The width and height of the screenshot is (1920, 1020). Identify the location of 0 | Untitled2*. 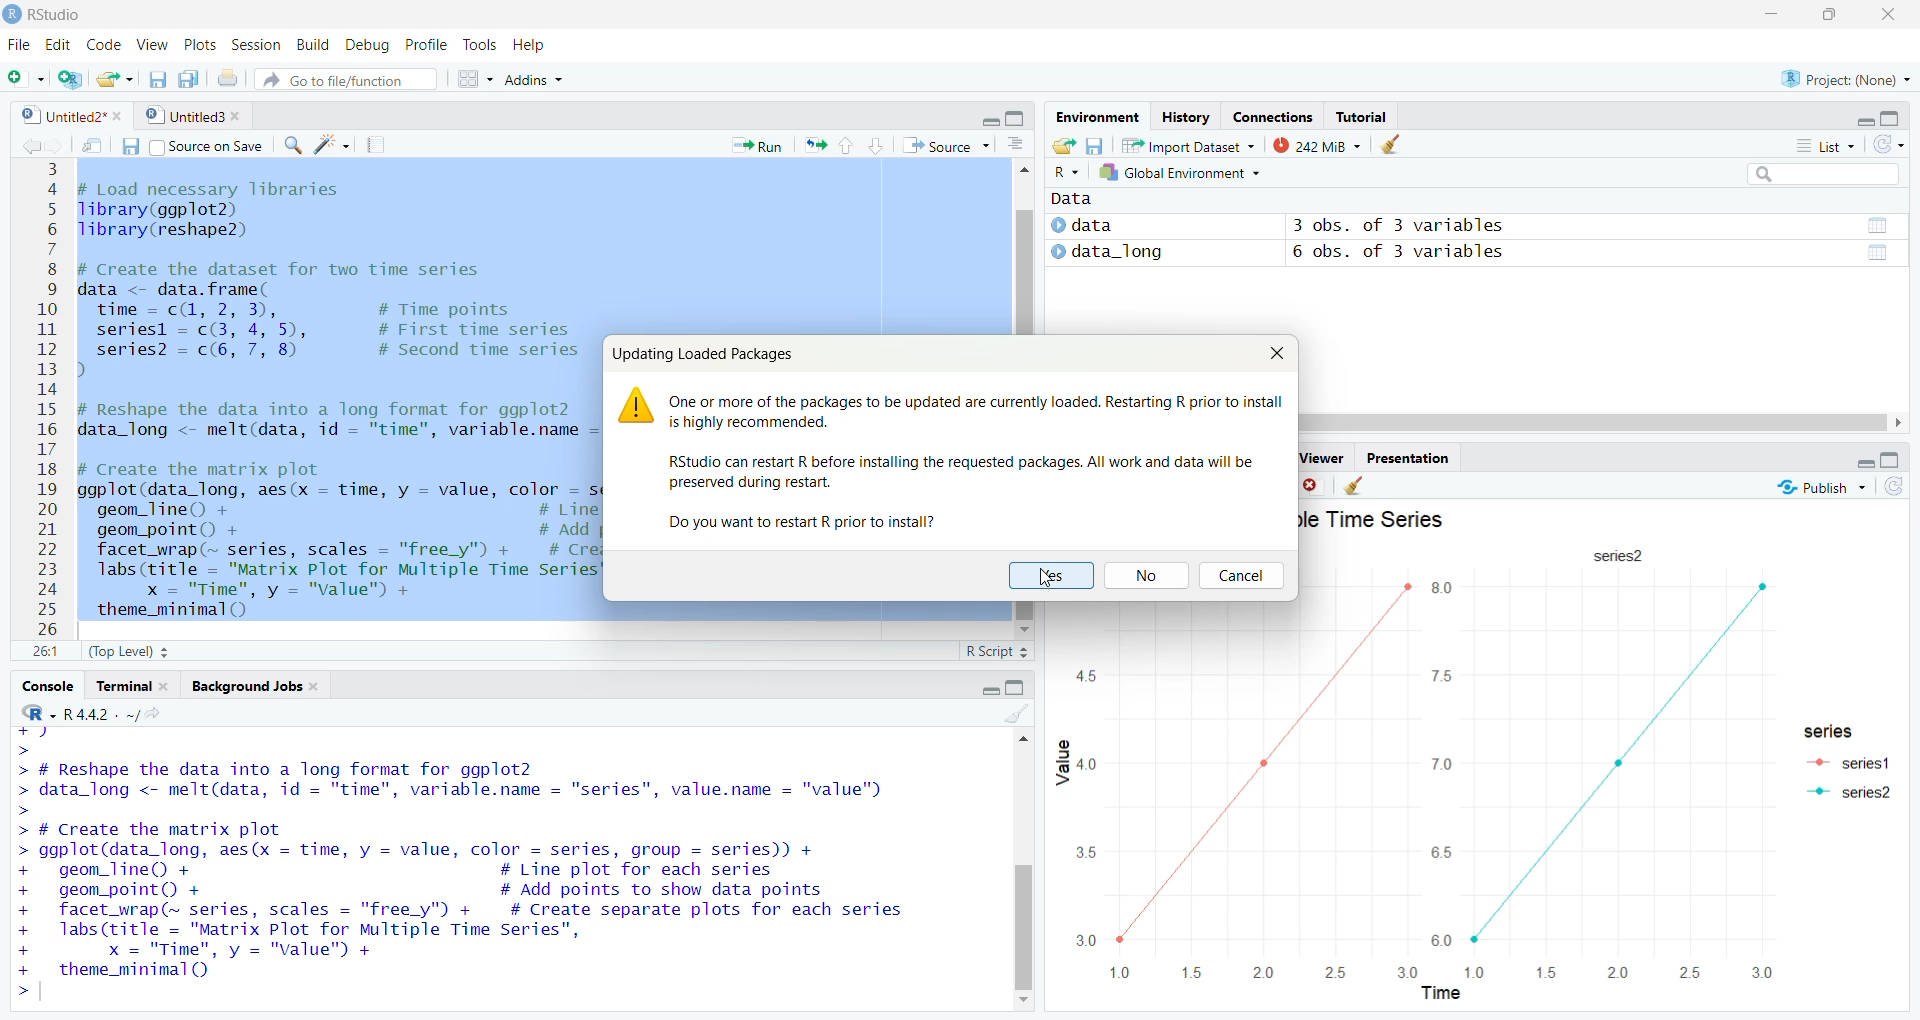
(60, 116).